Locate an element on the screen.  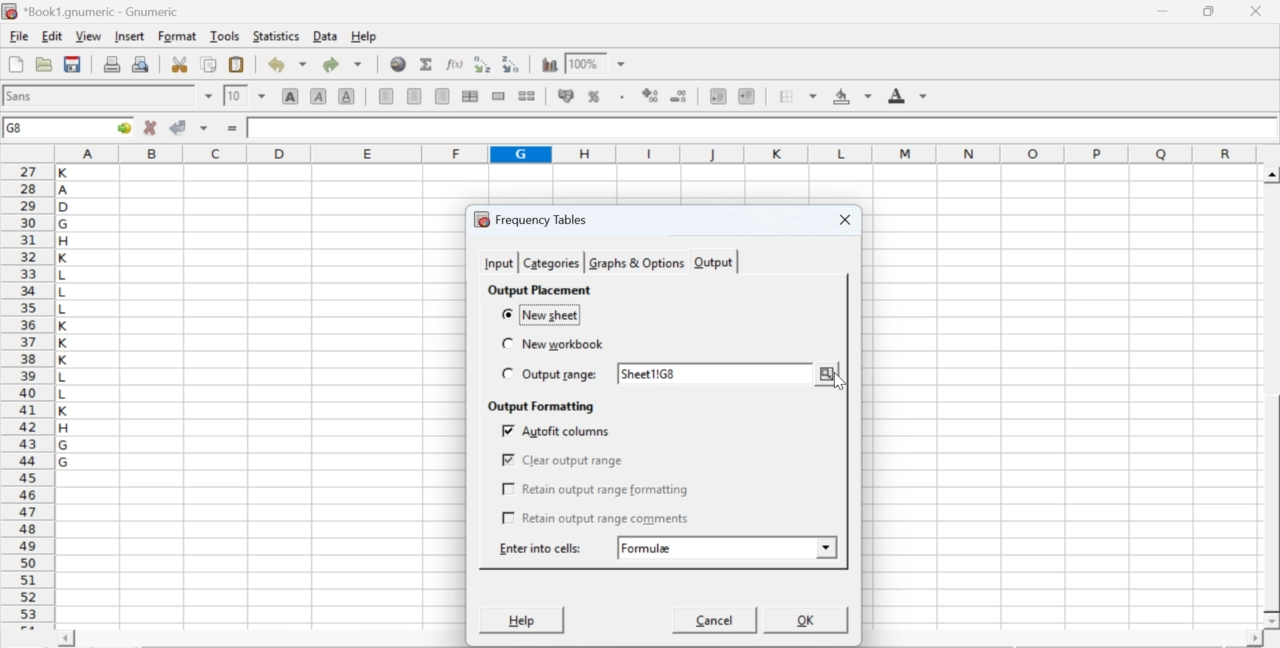
Cancel is located at coordinates (716, 623).